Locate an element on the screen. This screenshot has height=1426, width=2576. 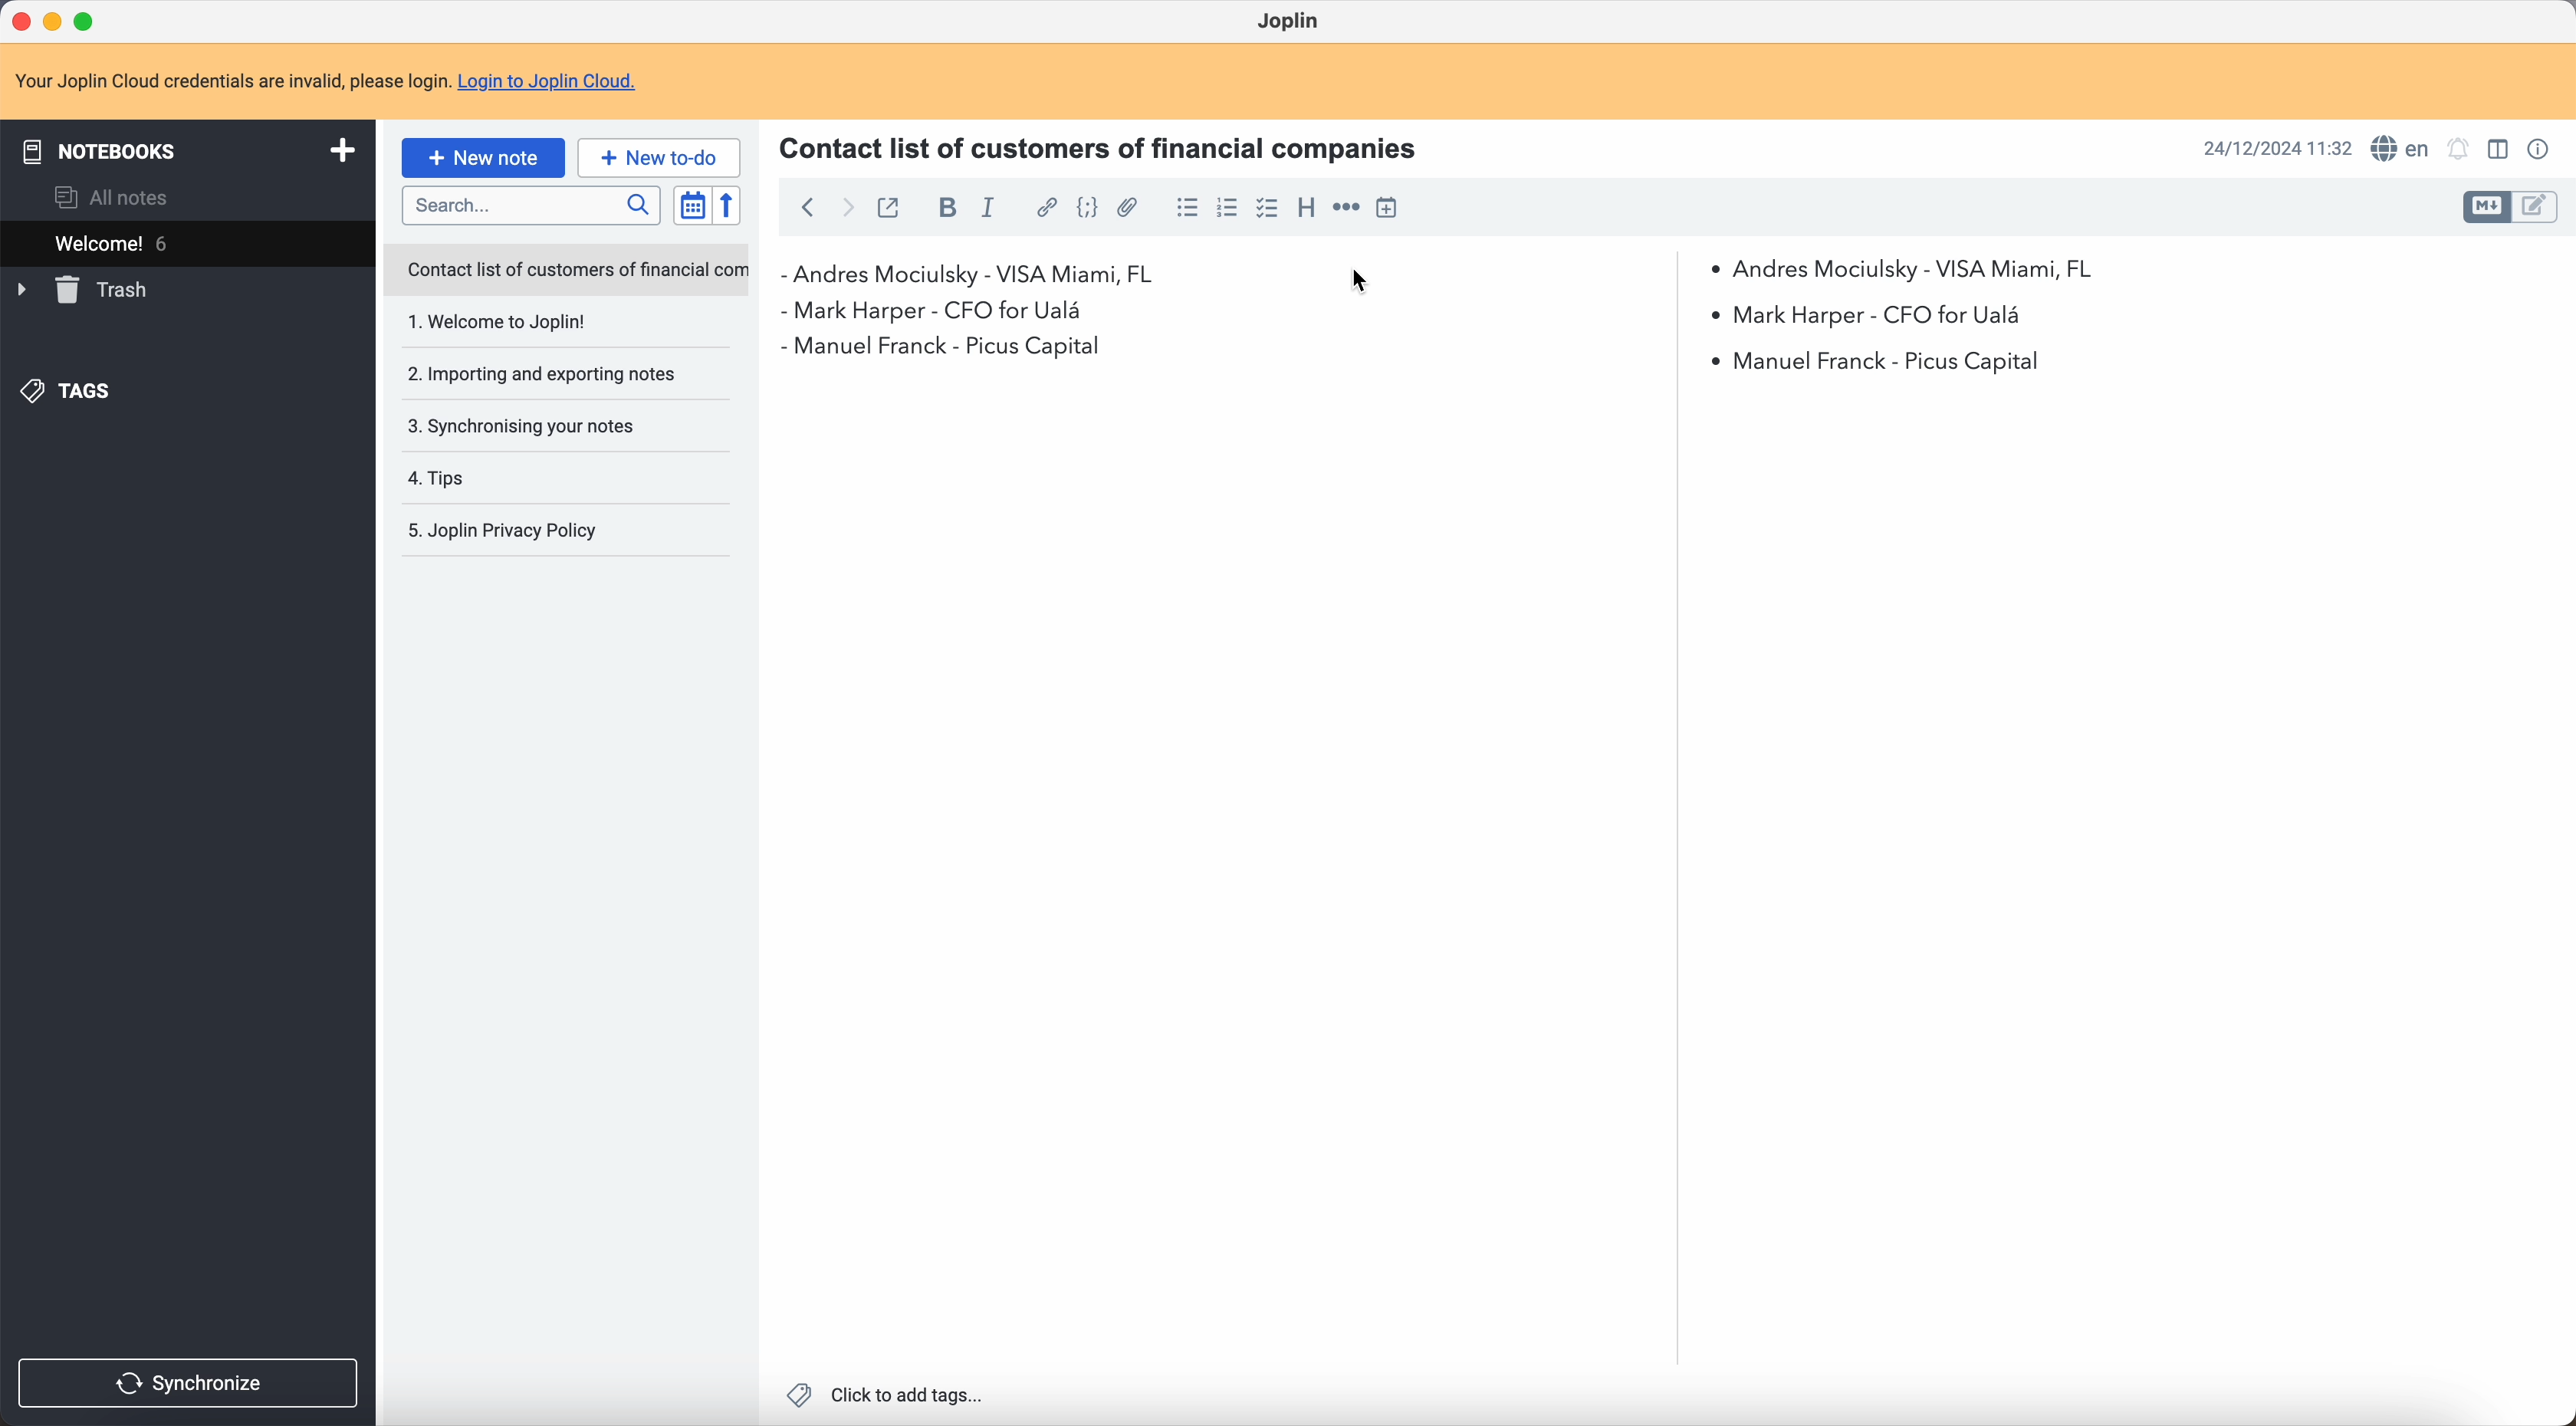
3. Synchronising your notes is located at coordinates (528, 425).